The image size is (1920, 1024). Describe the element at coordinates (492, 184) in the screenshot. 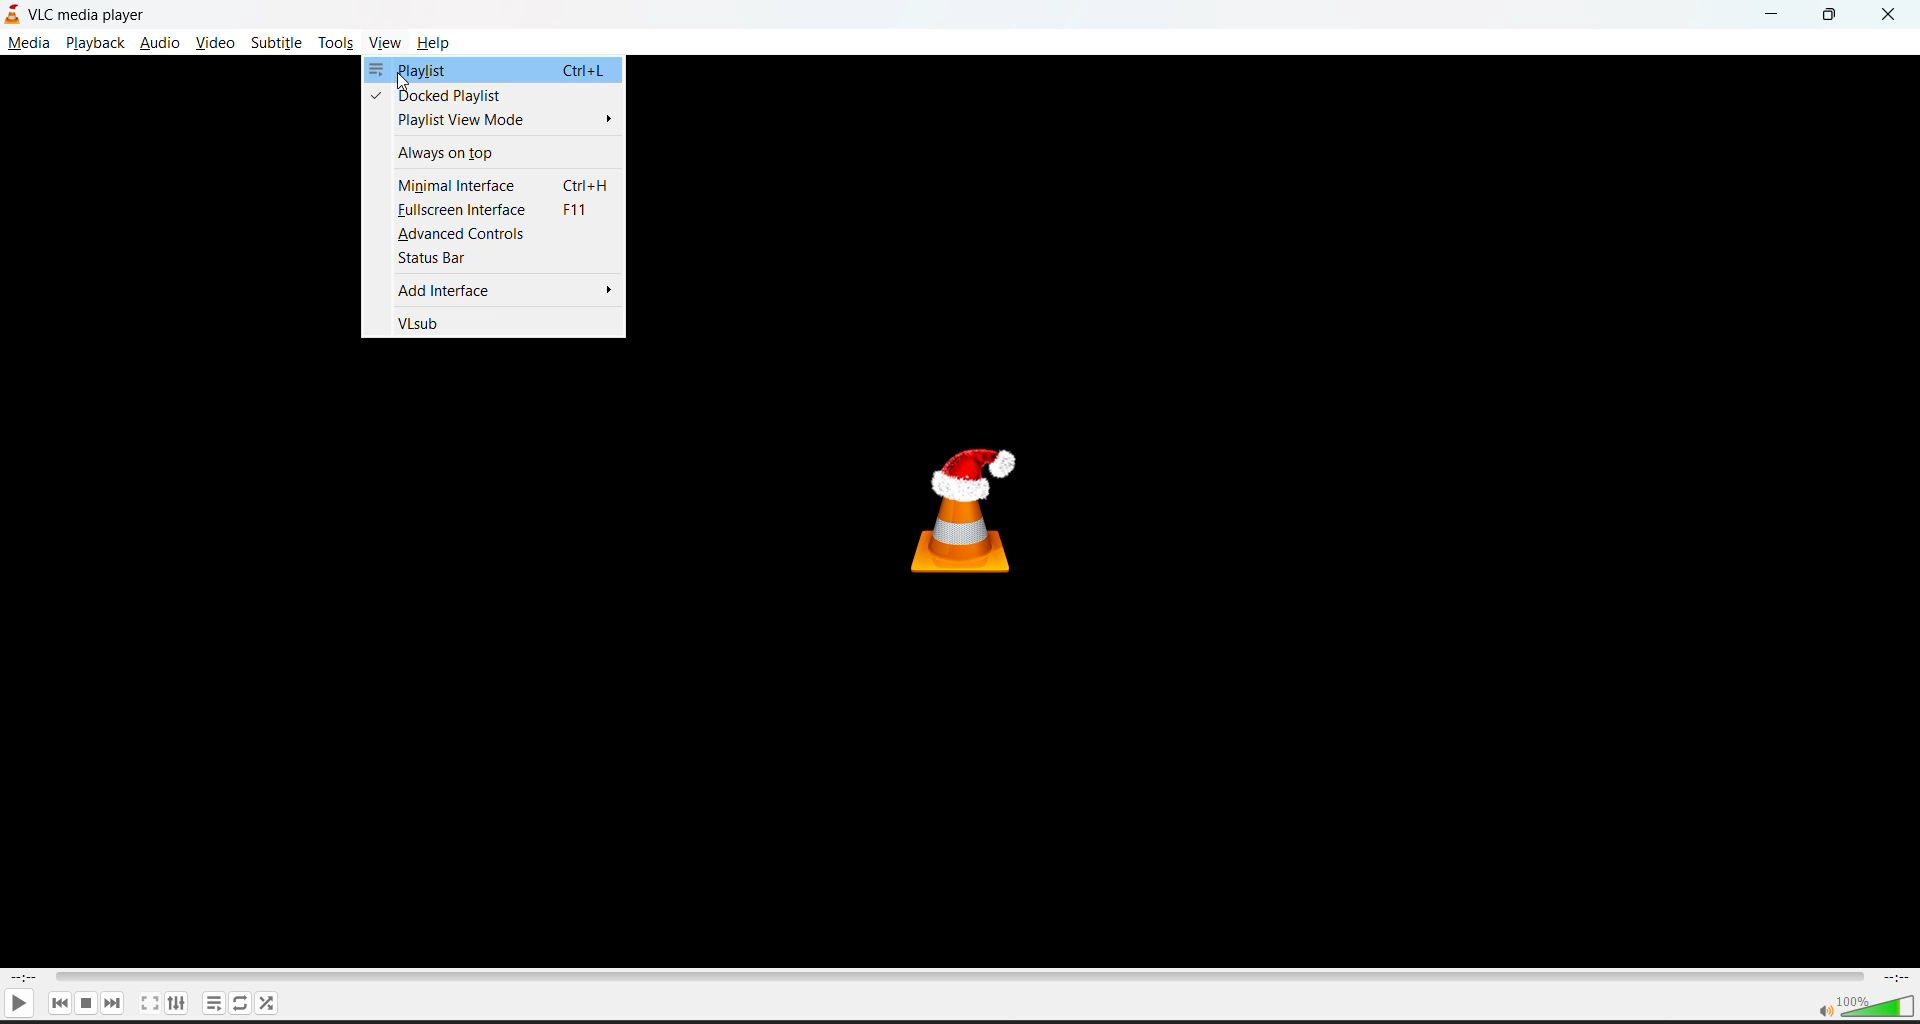

I see `minimal interface` at that location.